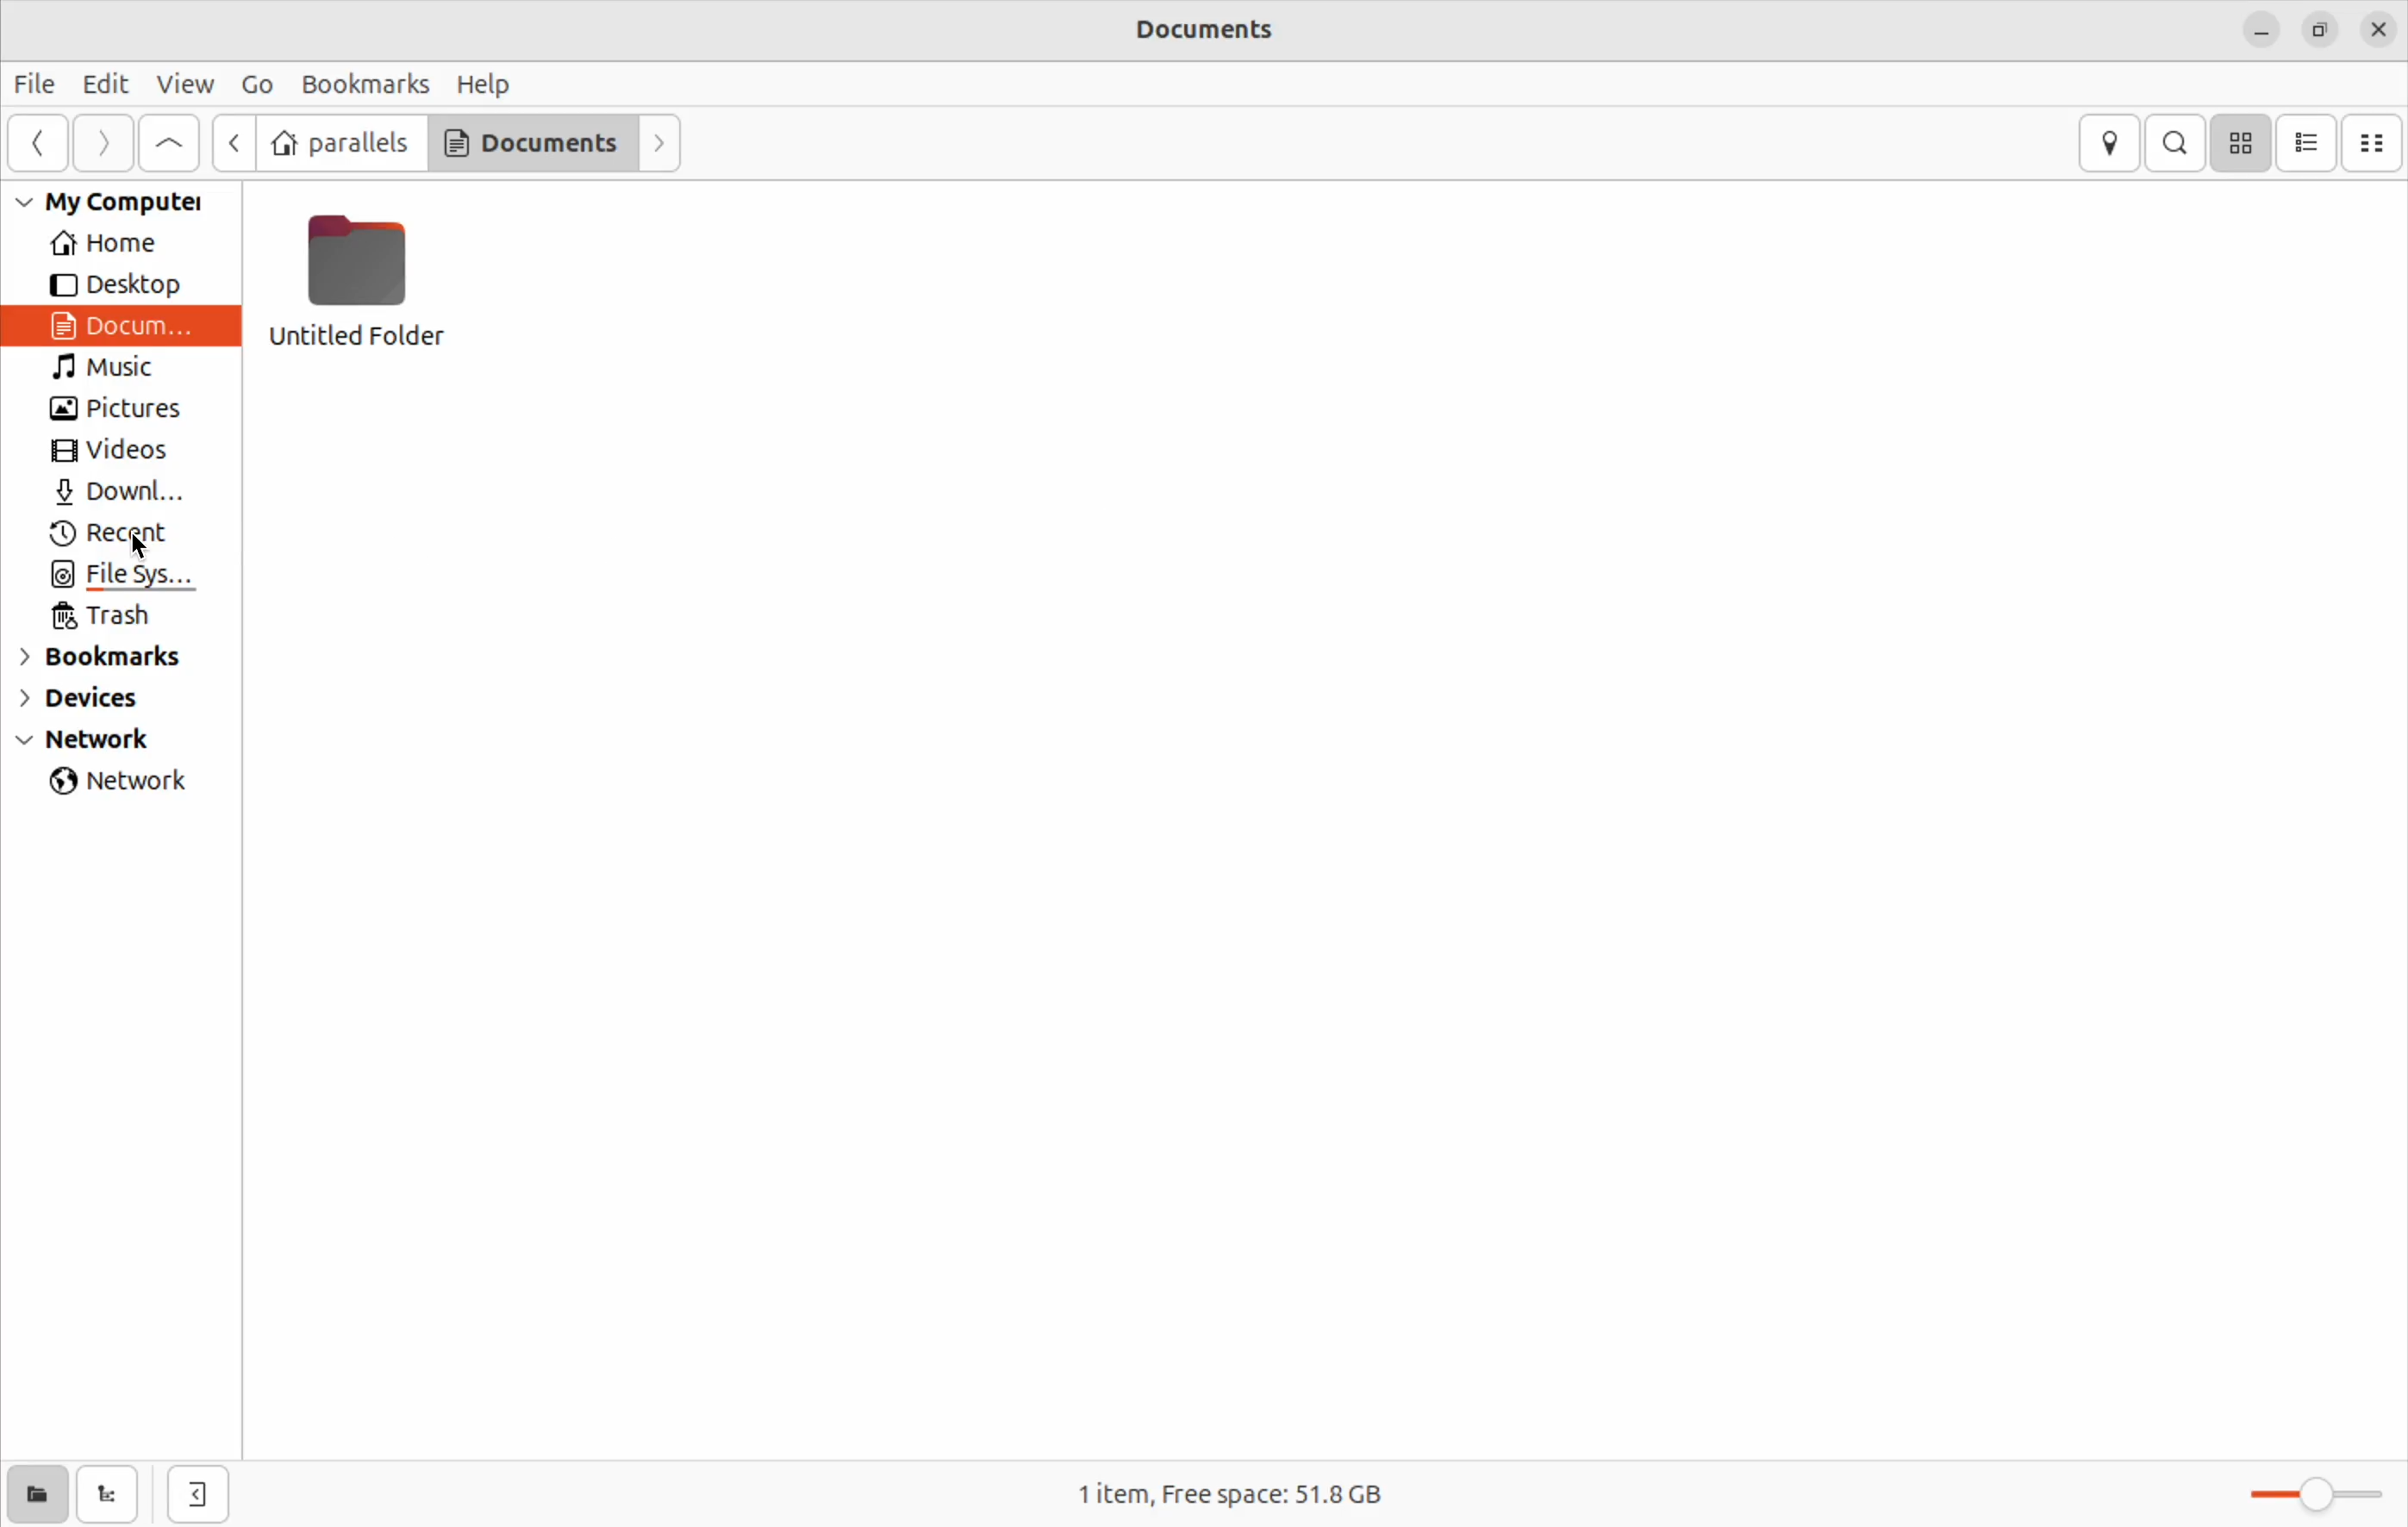 This screenshot has width=2408, height=1527. Describe the element at coordinates (119, 410) in the screenshot. I see `pictures` at that location.